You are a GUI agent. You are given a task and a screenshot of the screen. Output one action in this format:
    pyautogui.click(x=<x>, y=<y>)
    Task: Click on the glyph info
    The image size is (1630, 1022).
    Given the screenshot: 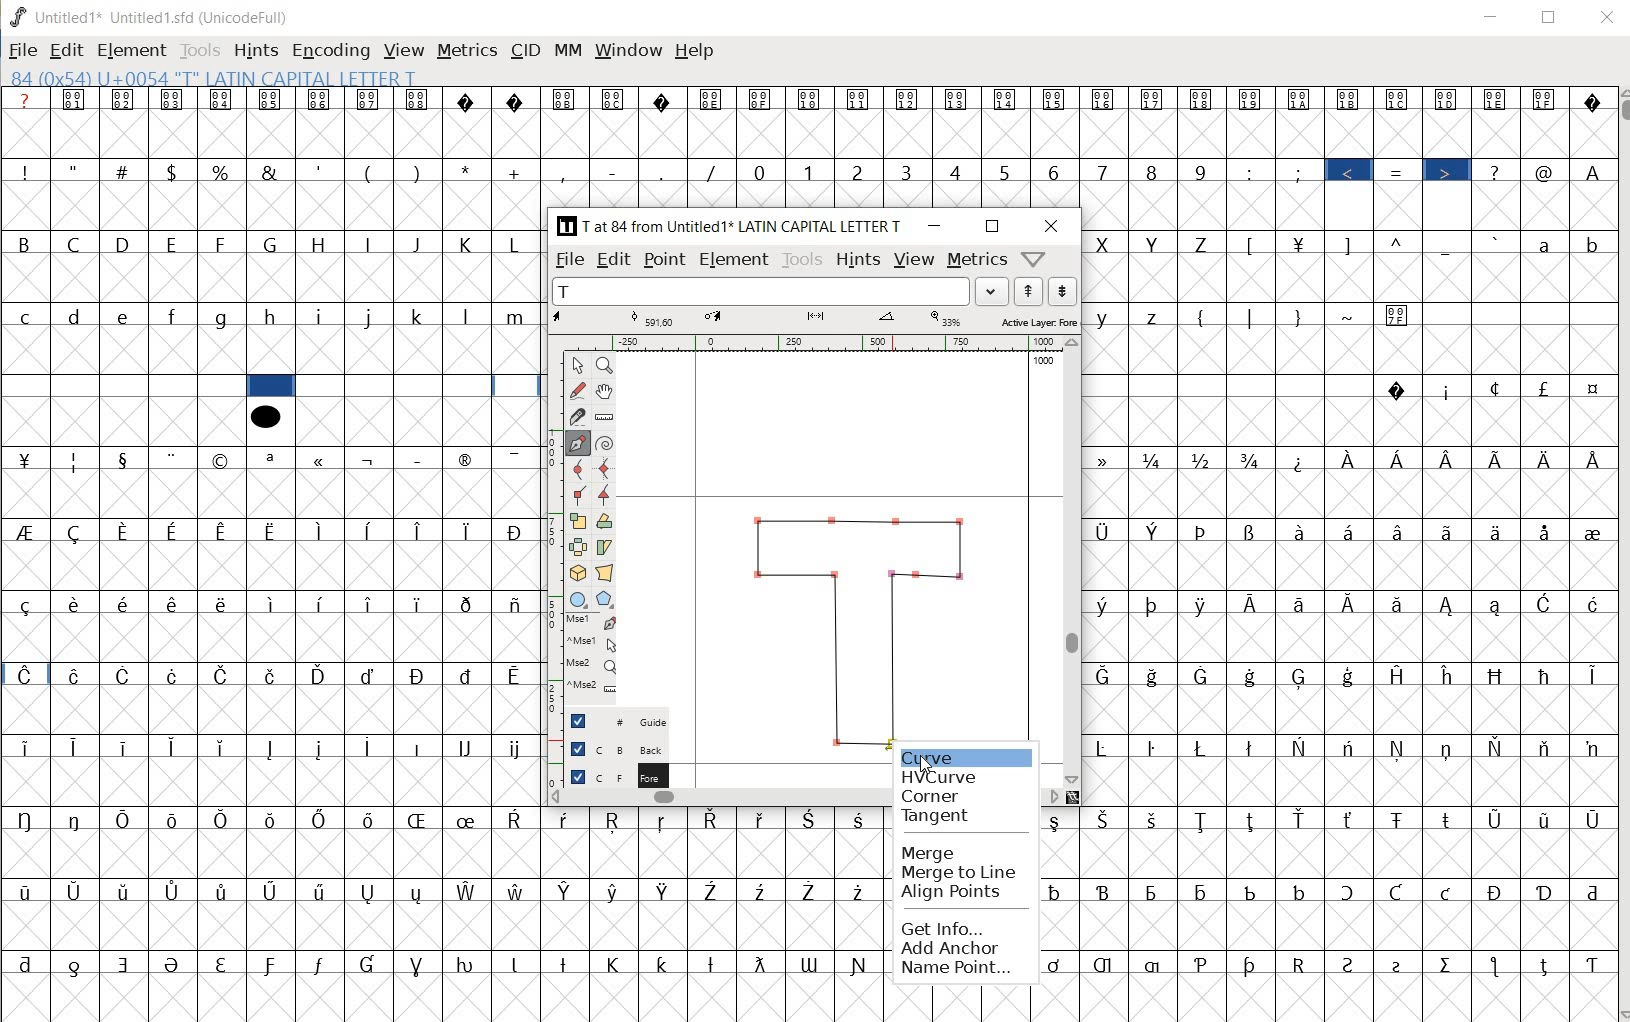 What is the action you would take?
    pyautogui.click(x=212, y=77)
    